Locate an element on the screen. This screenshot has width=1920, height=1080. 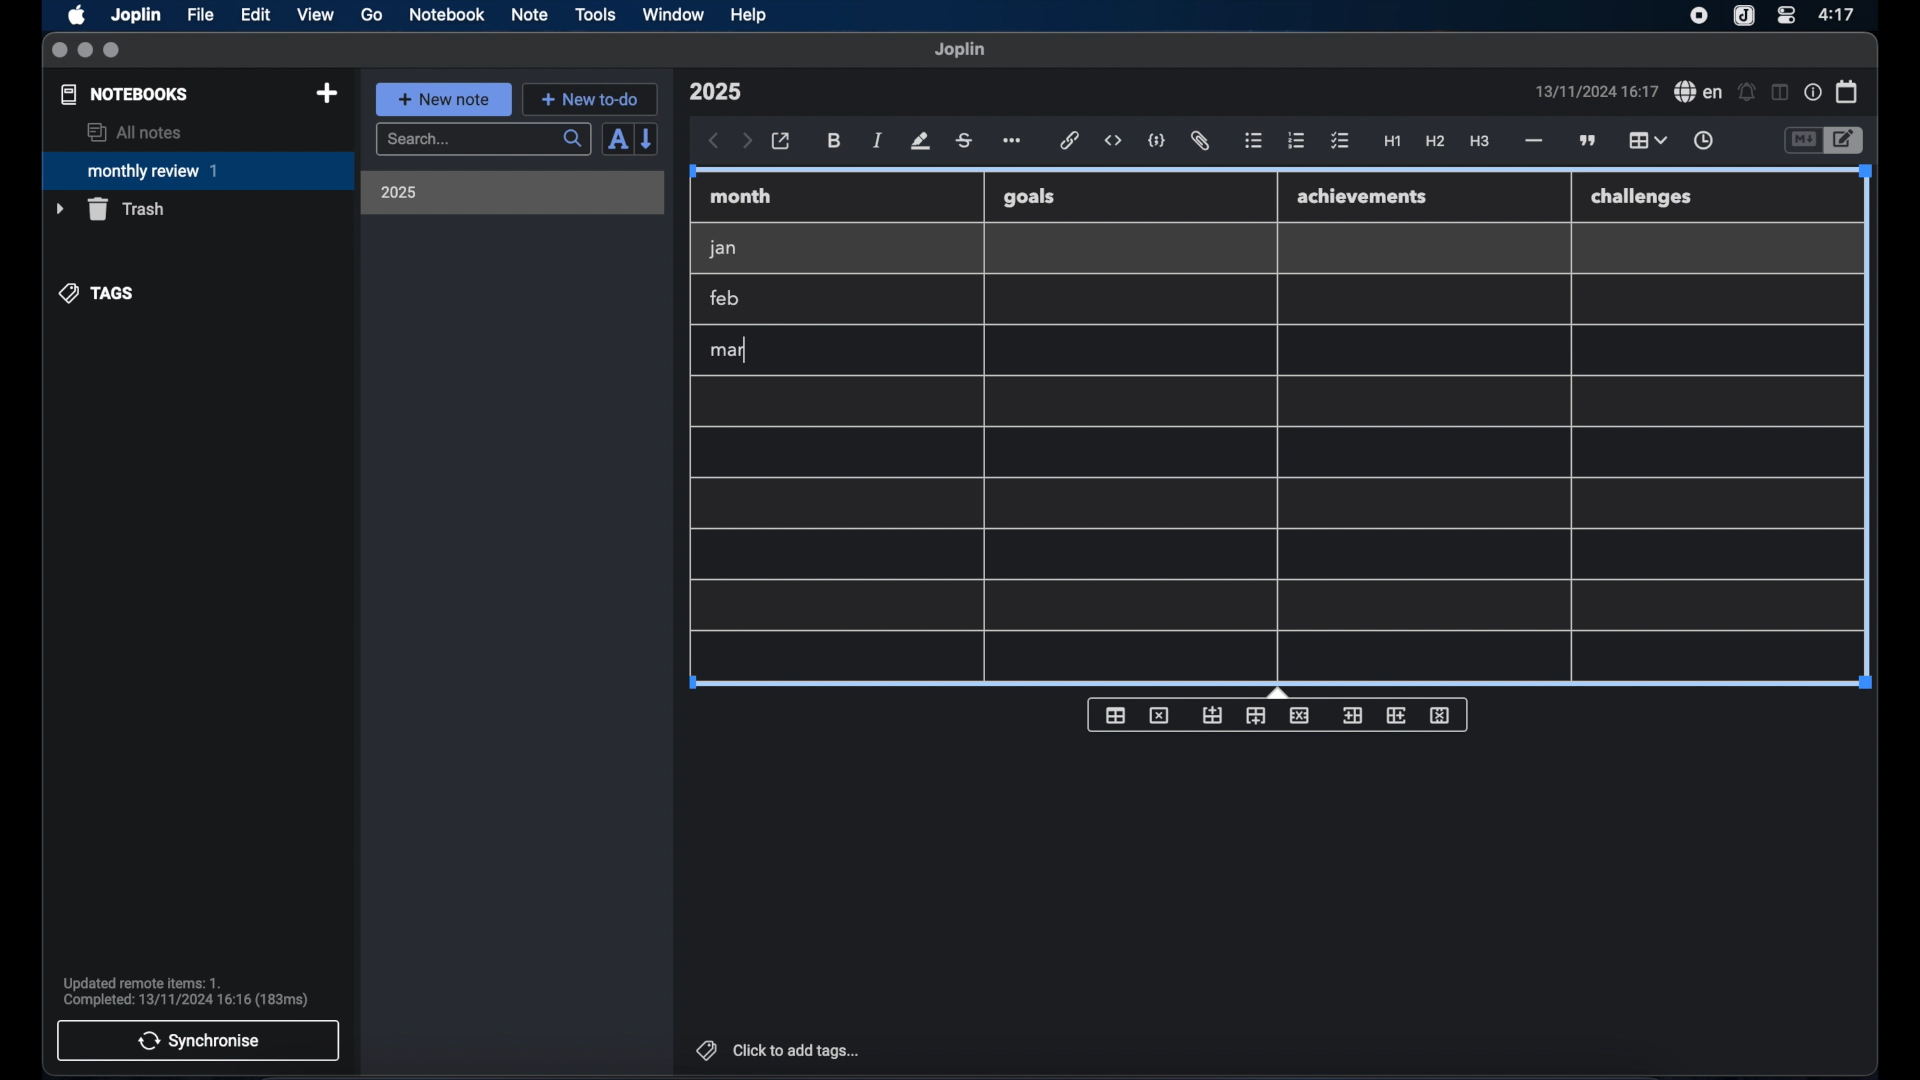
insert time is located at coordinates (1703, 141).